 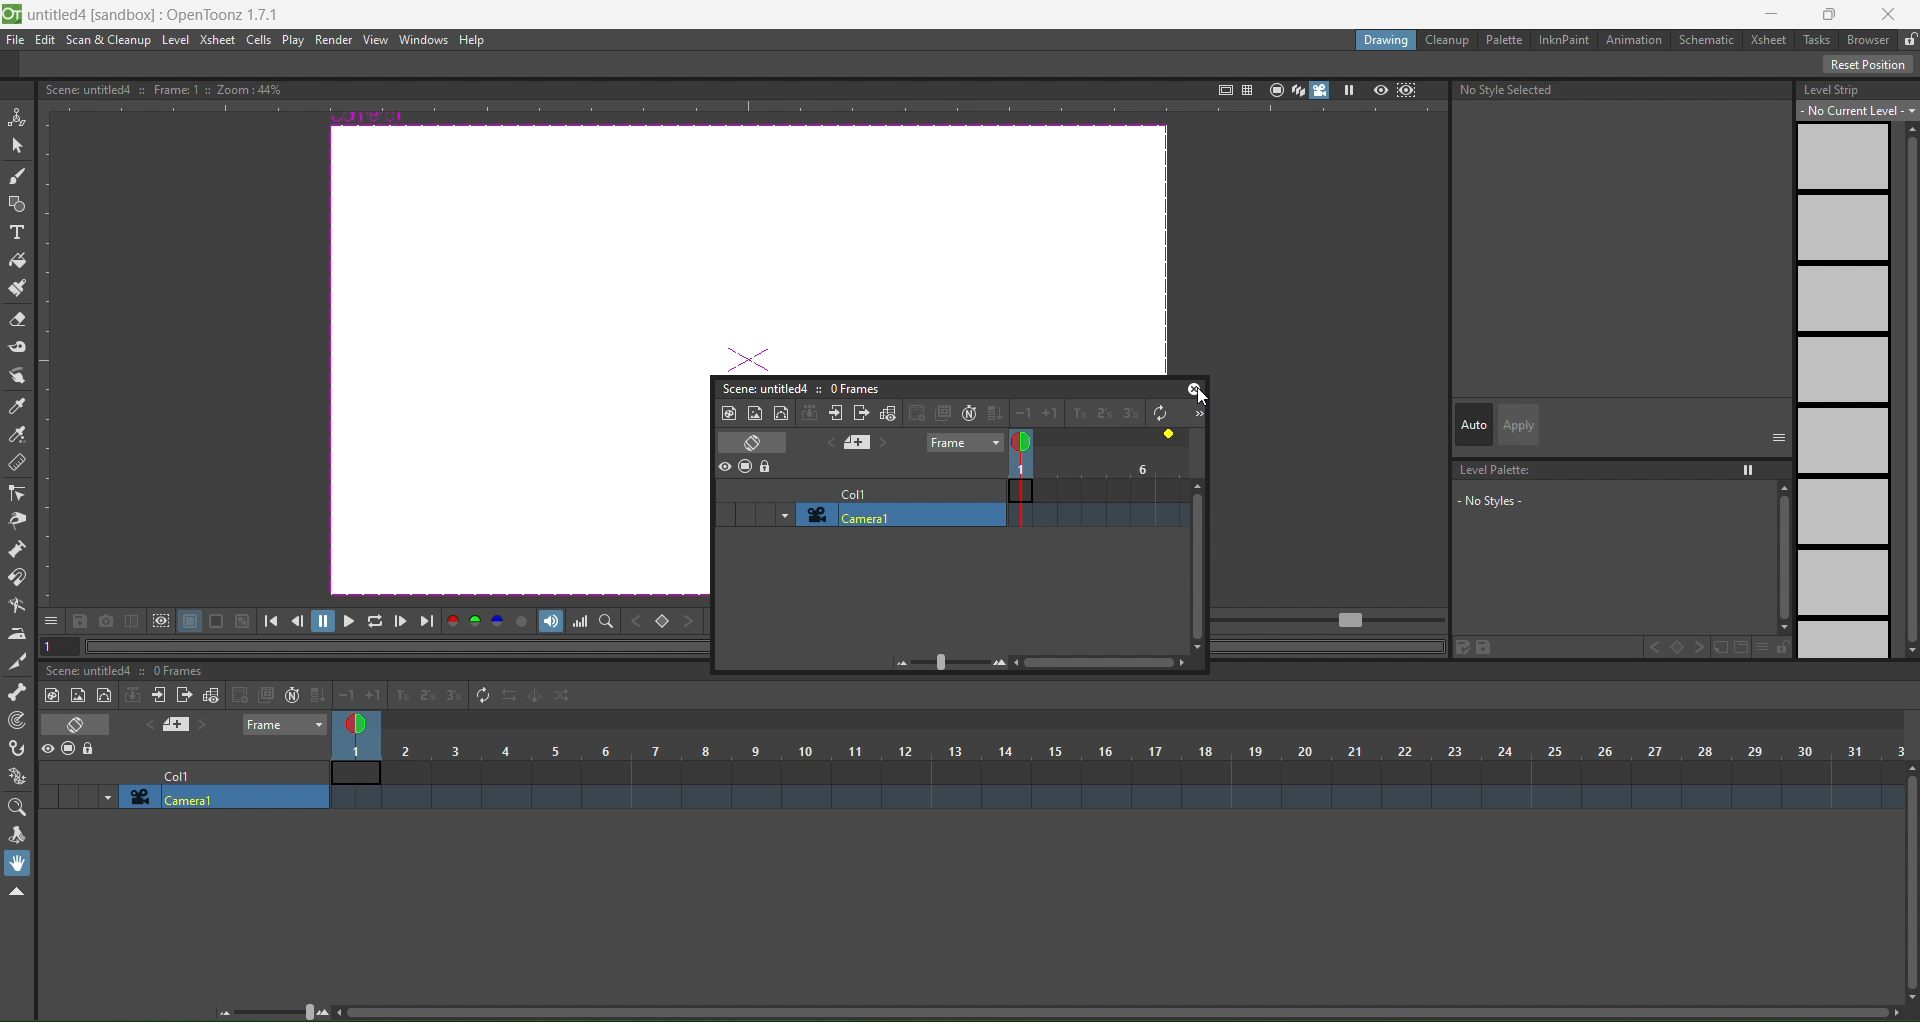 What do you see at coordinates (1518, 425) in the screenshot?
I see `apply` at bounding box center [1518, 425].